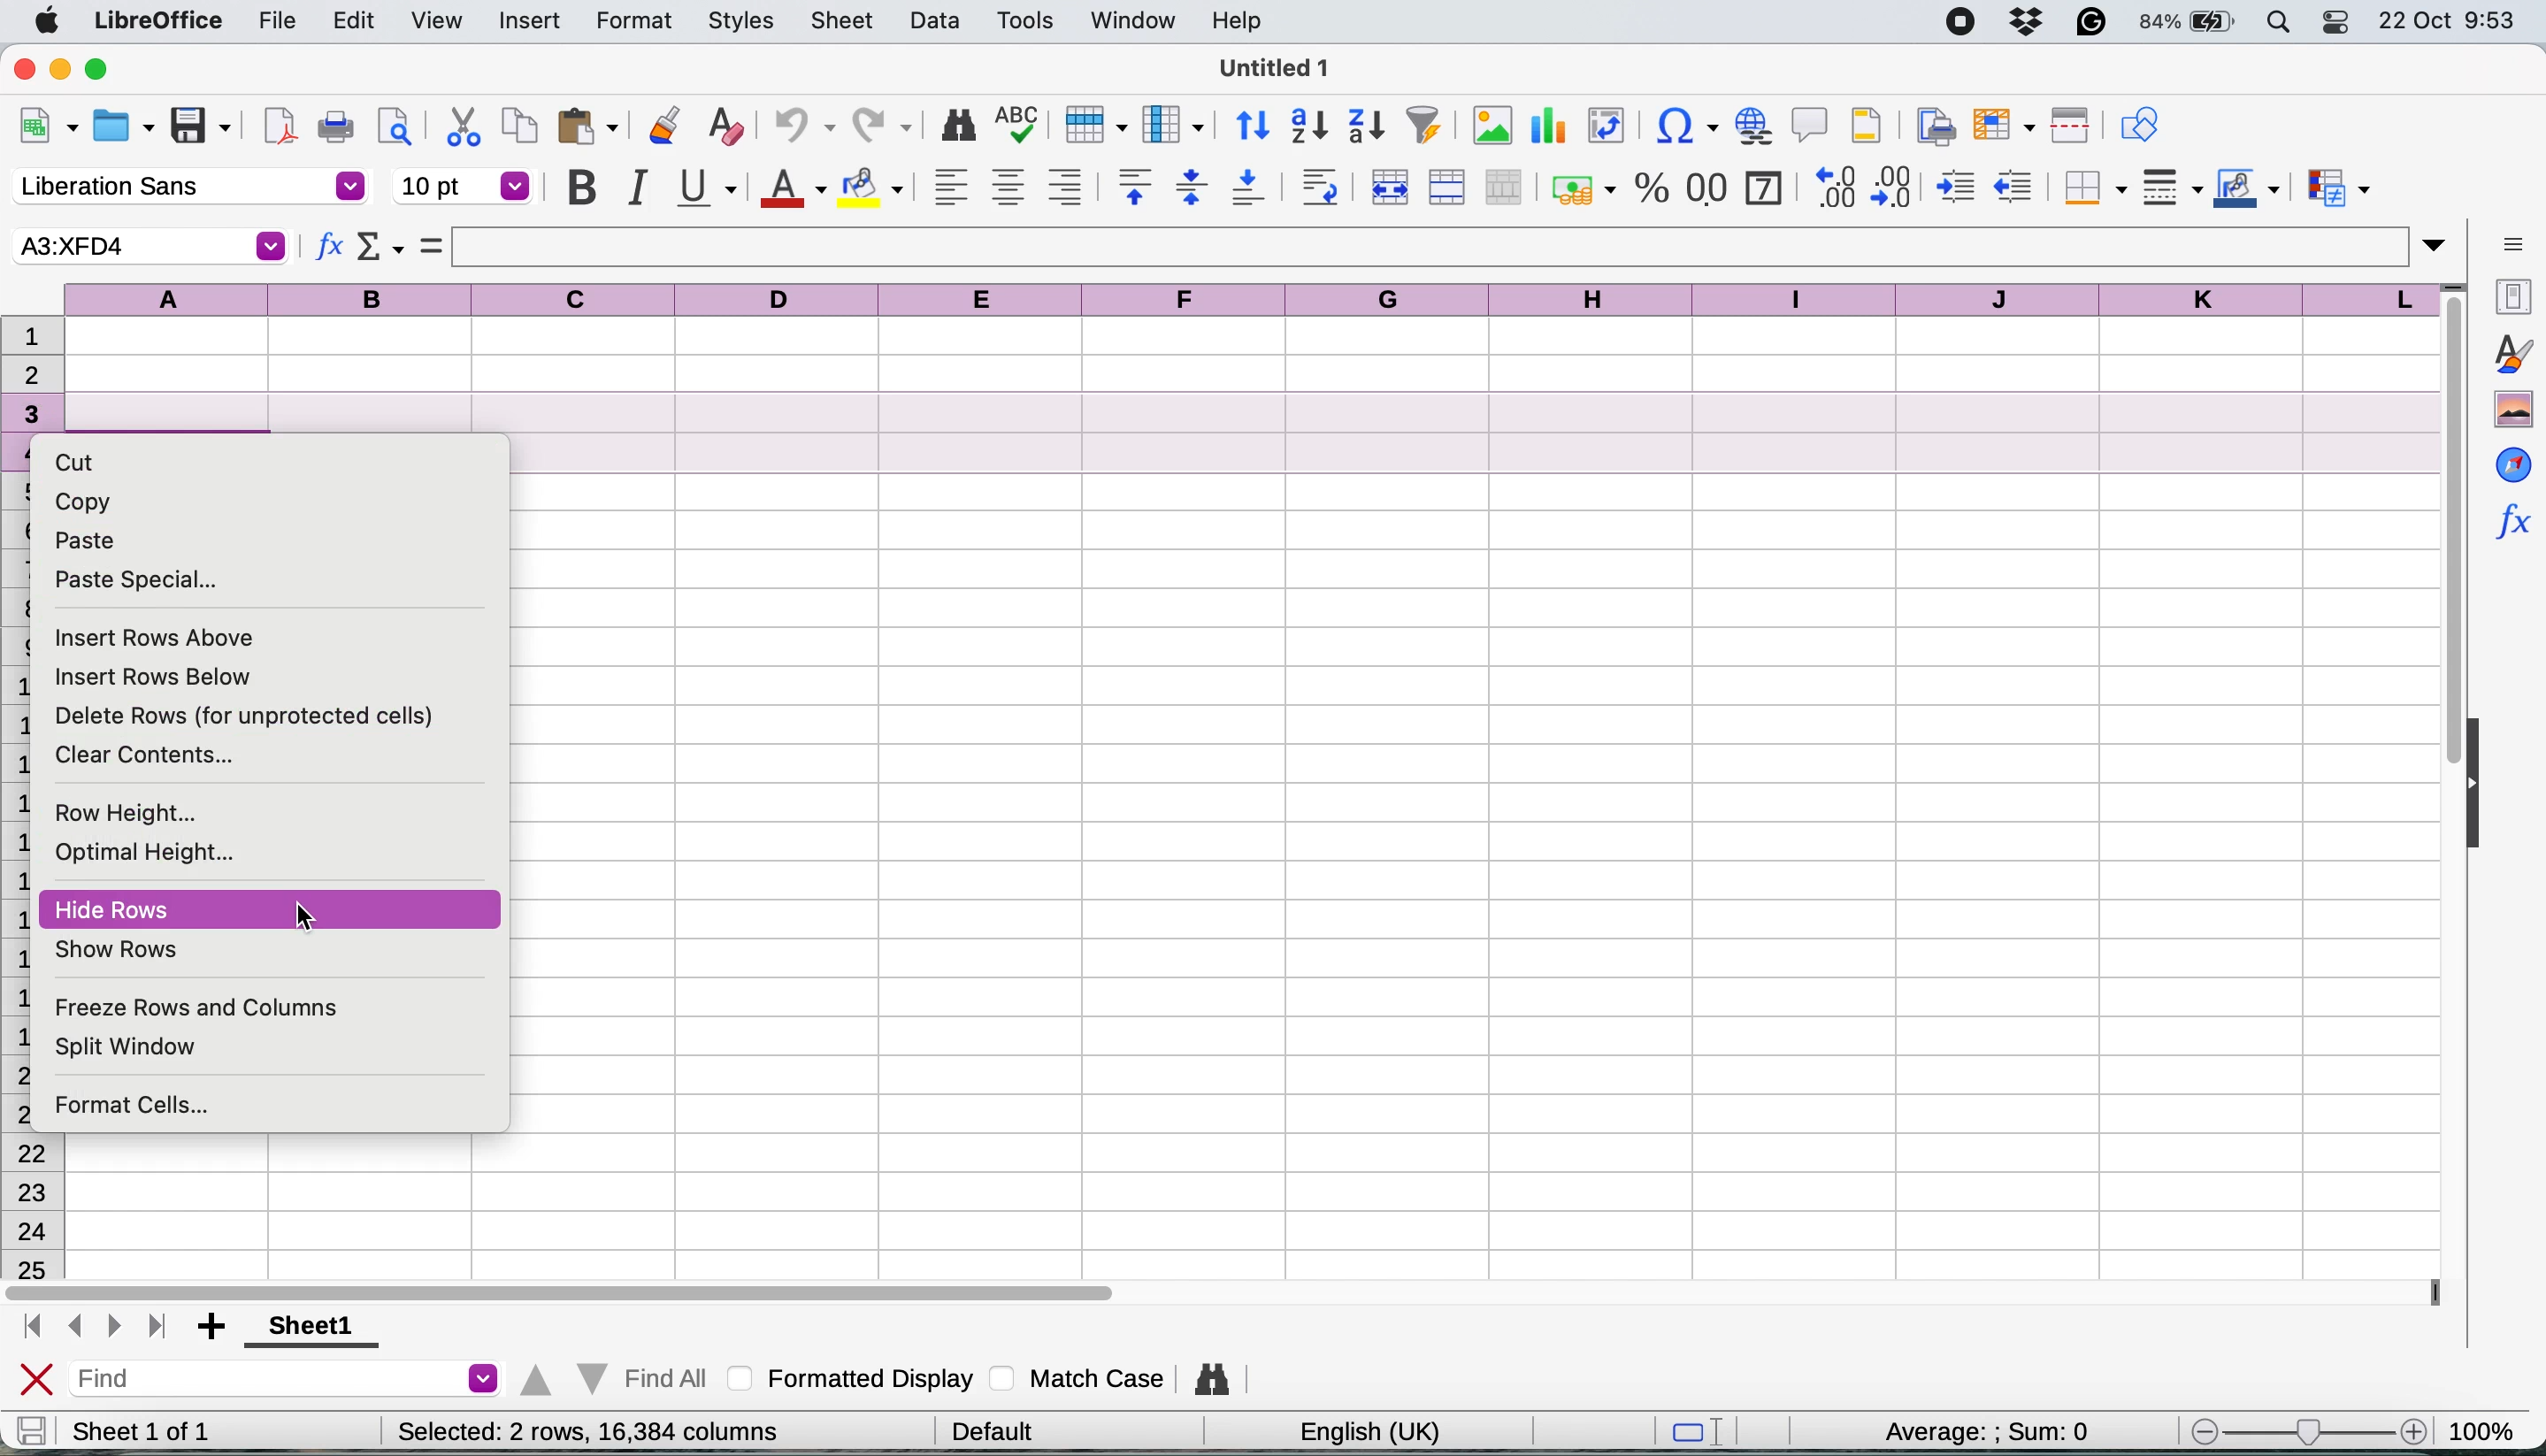 This screenshot has height=1456, width=2546. Describe the element at coordinates (1269, 67) in the screenshot. I see `Untitled 1` at that location.